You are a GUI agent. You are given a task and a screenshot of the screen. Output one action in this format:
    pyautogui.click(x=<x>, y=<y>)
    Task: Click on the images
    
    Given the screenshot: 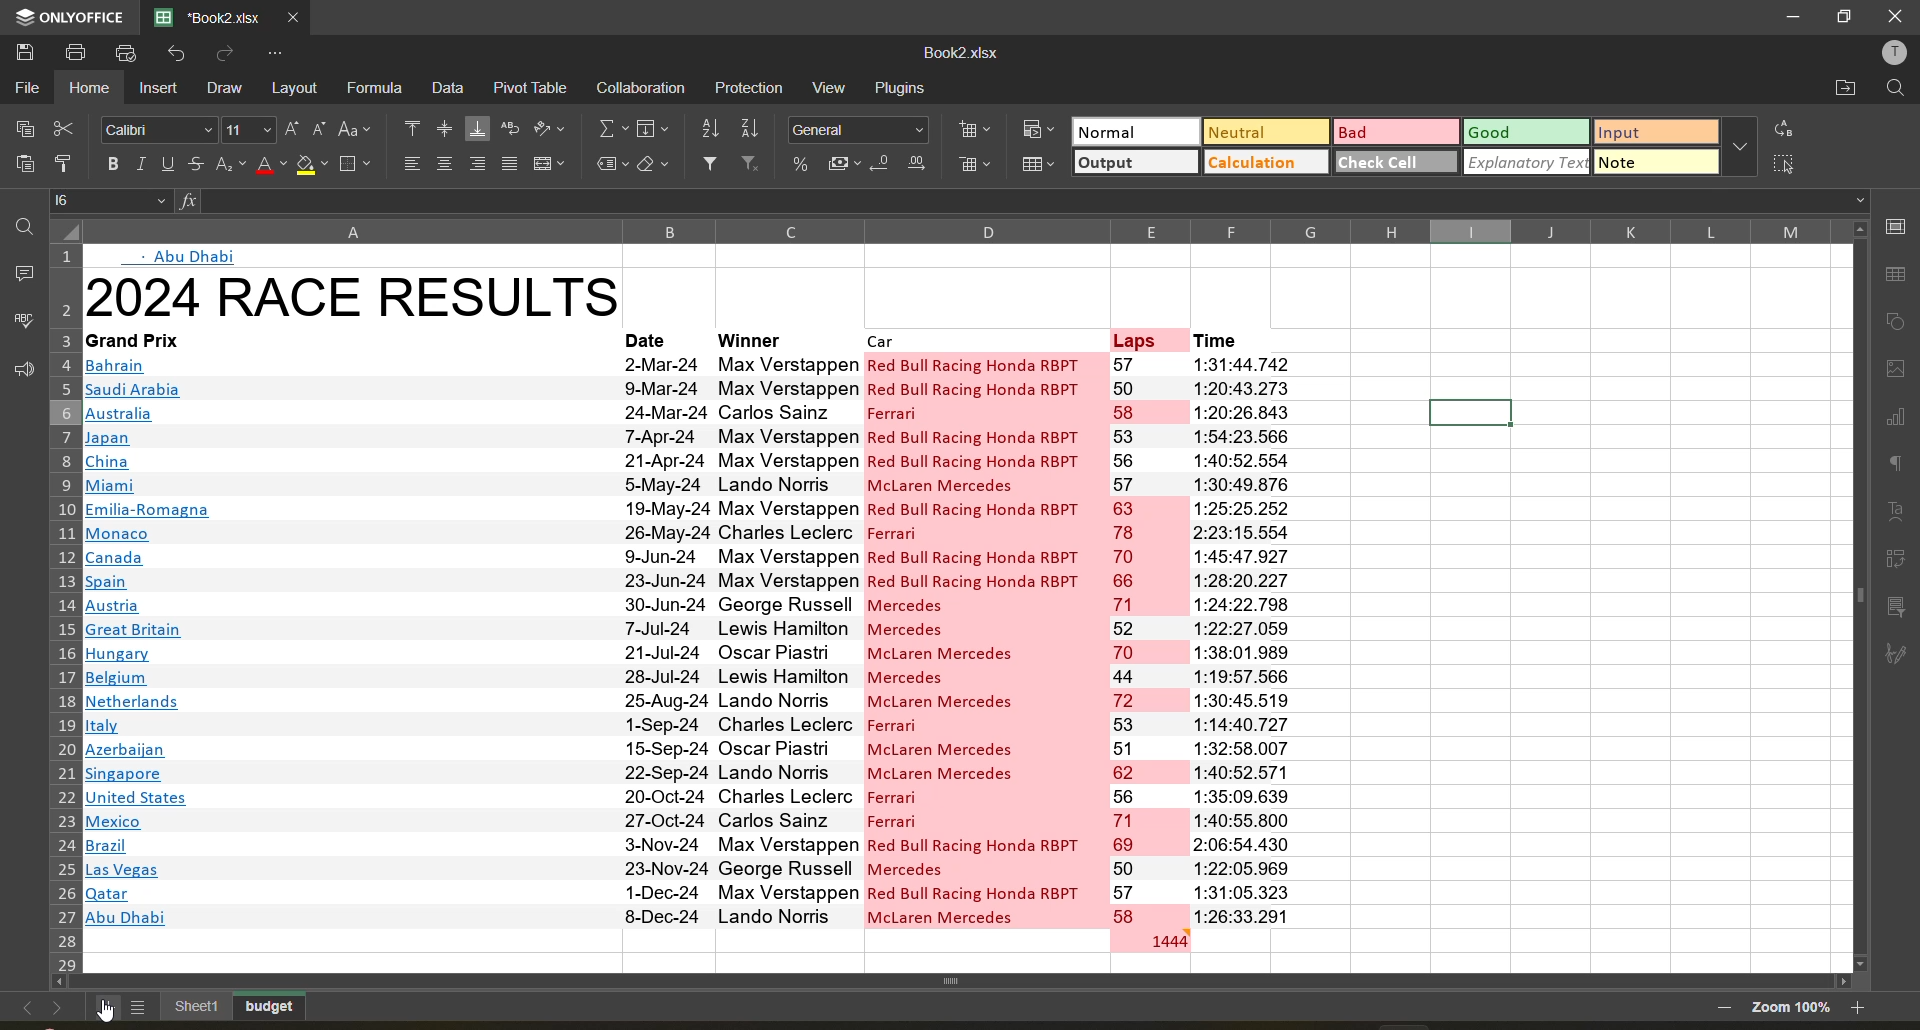 What is the action you would take?
    pyautogui.click(x=1896, y=367)
    